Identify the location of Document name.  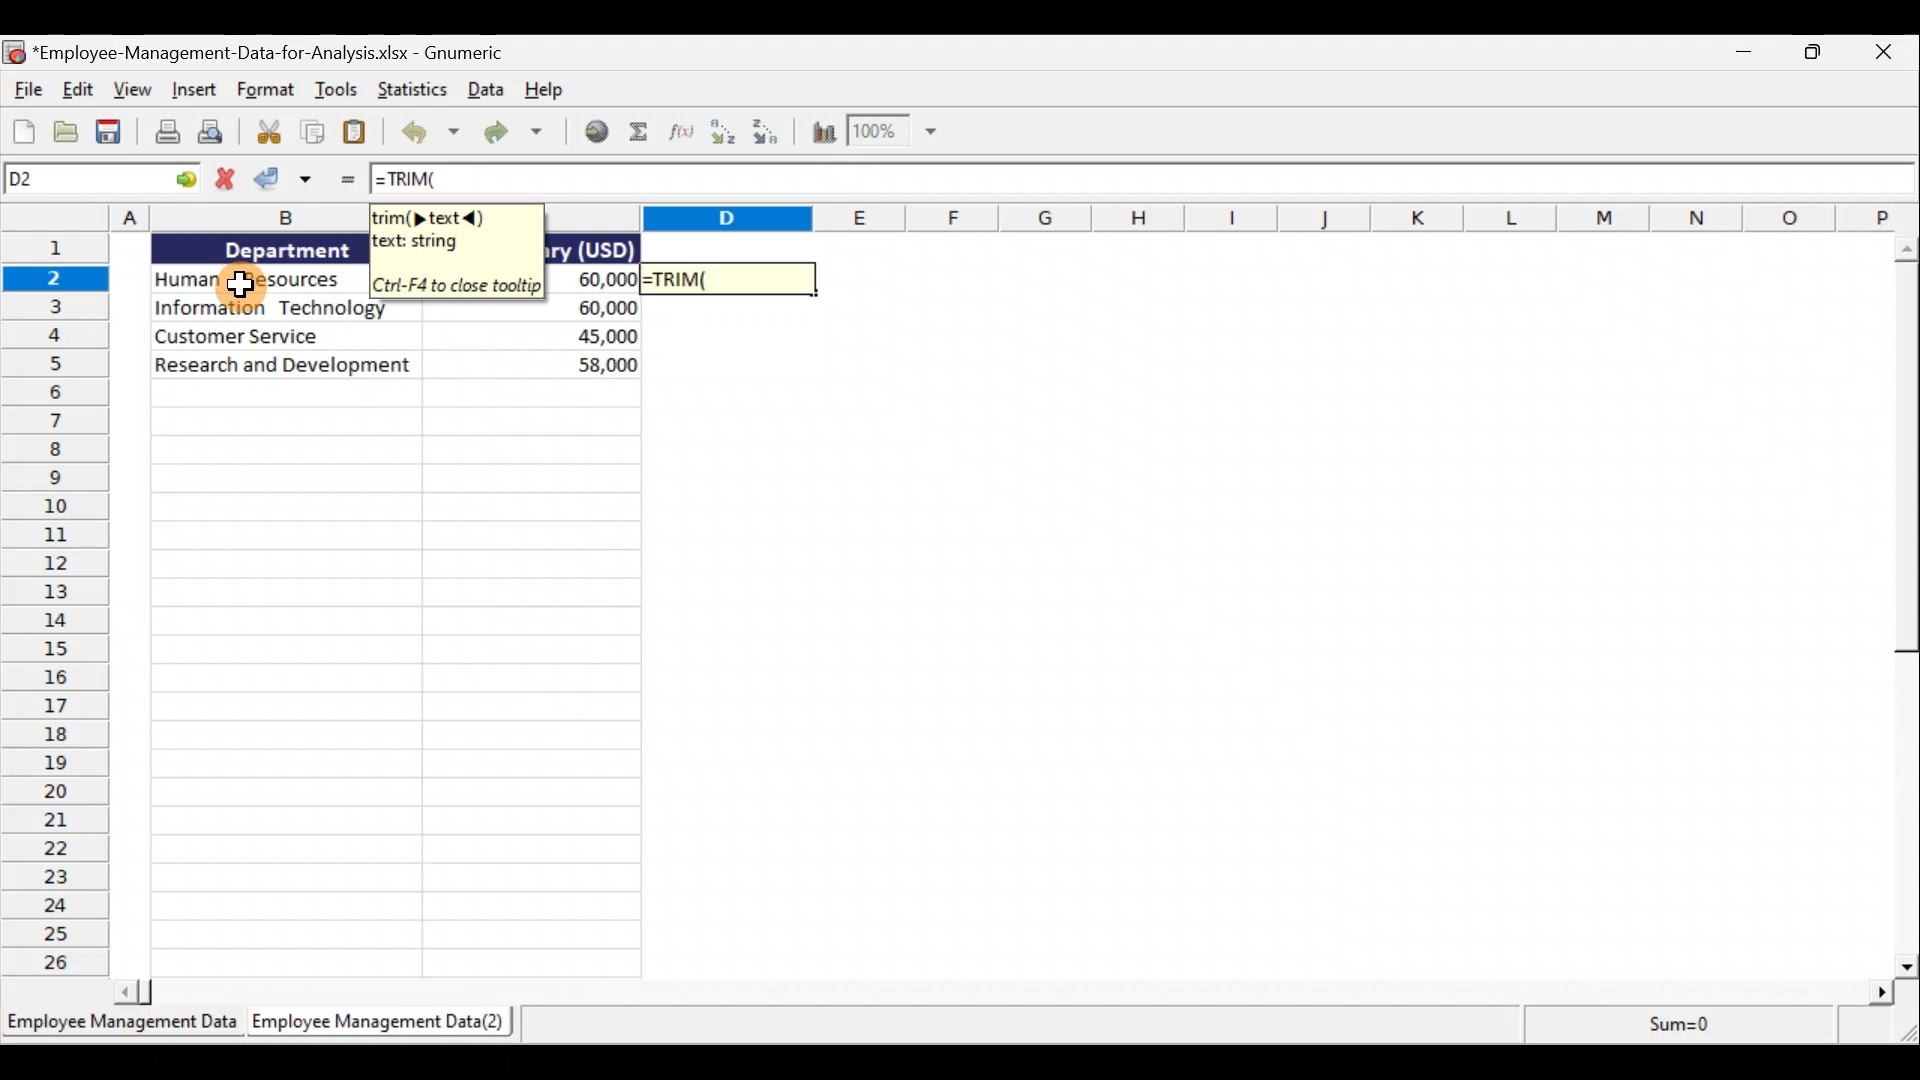
(289, 49).